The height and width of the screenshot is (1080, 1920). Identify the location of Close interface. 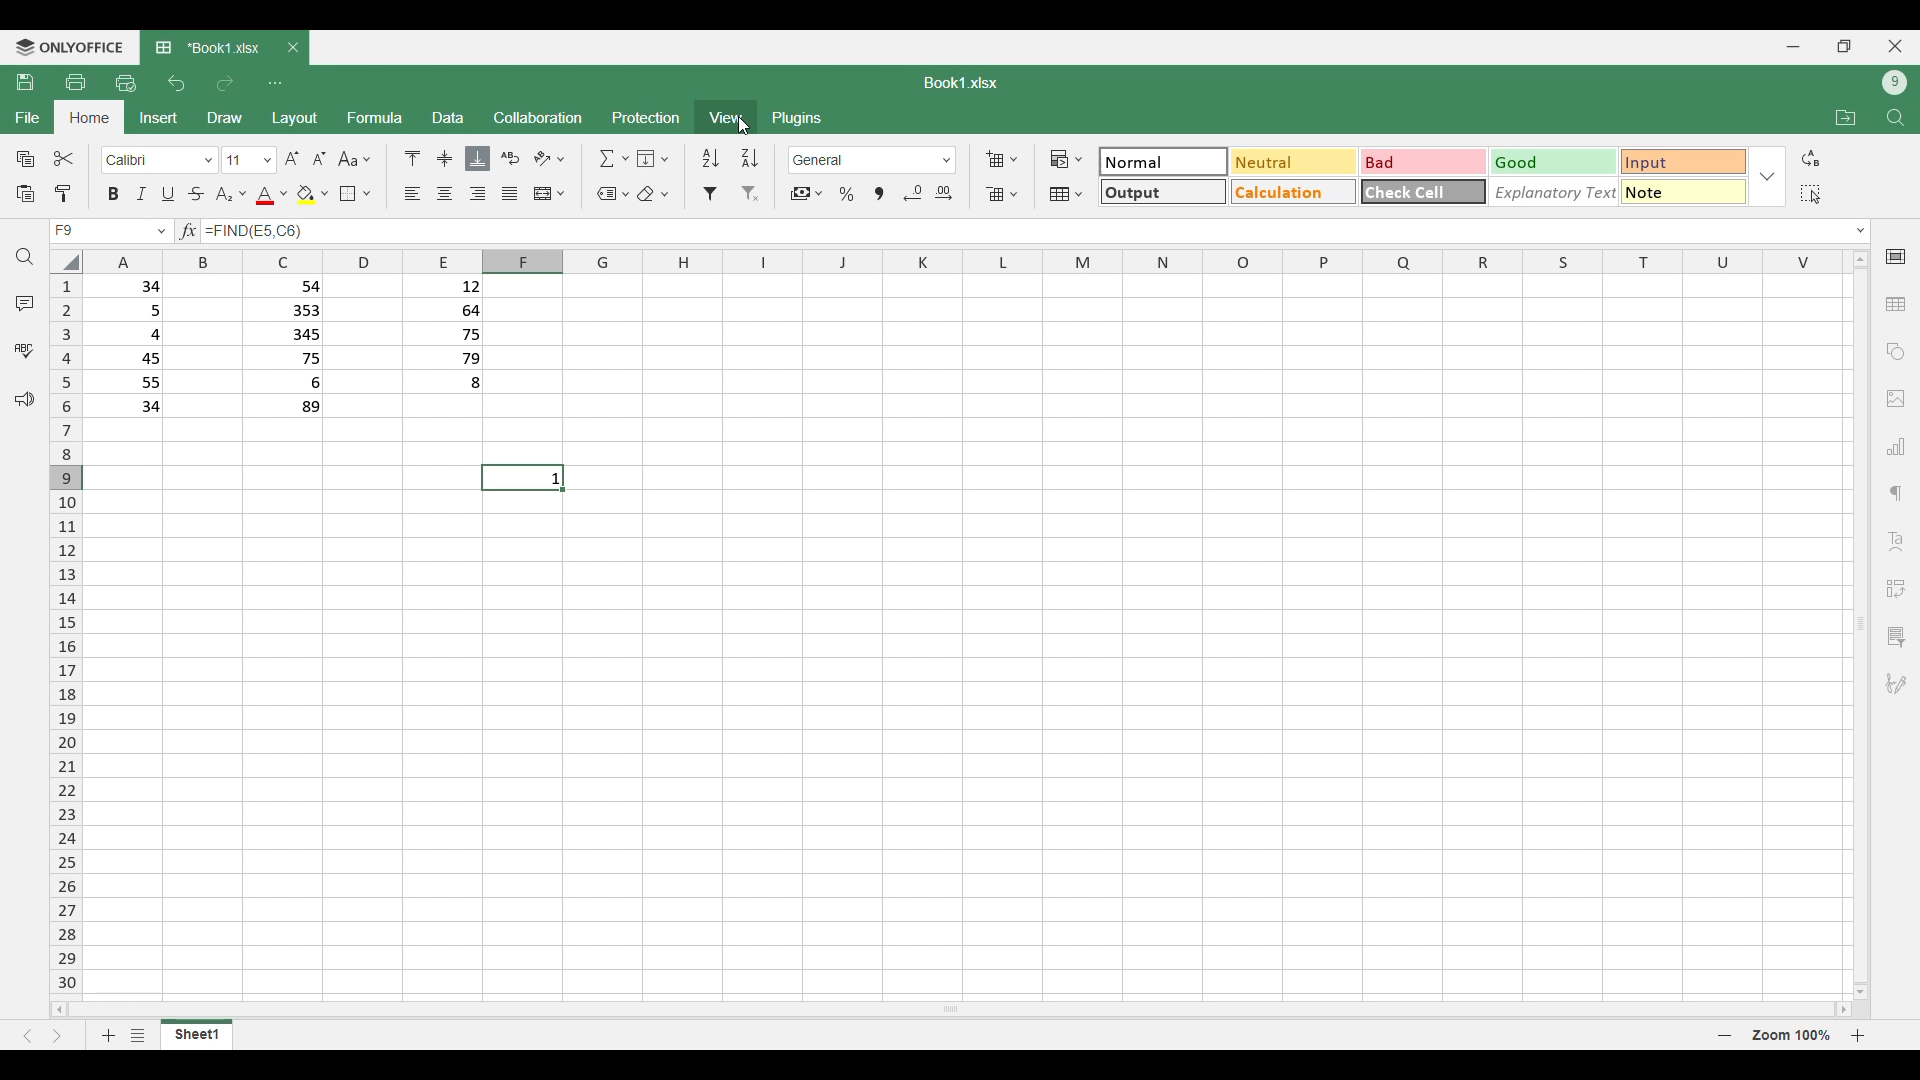
(1896, 46).